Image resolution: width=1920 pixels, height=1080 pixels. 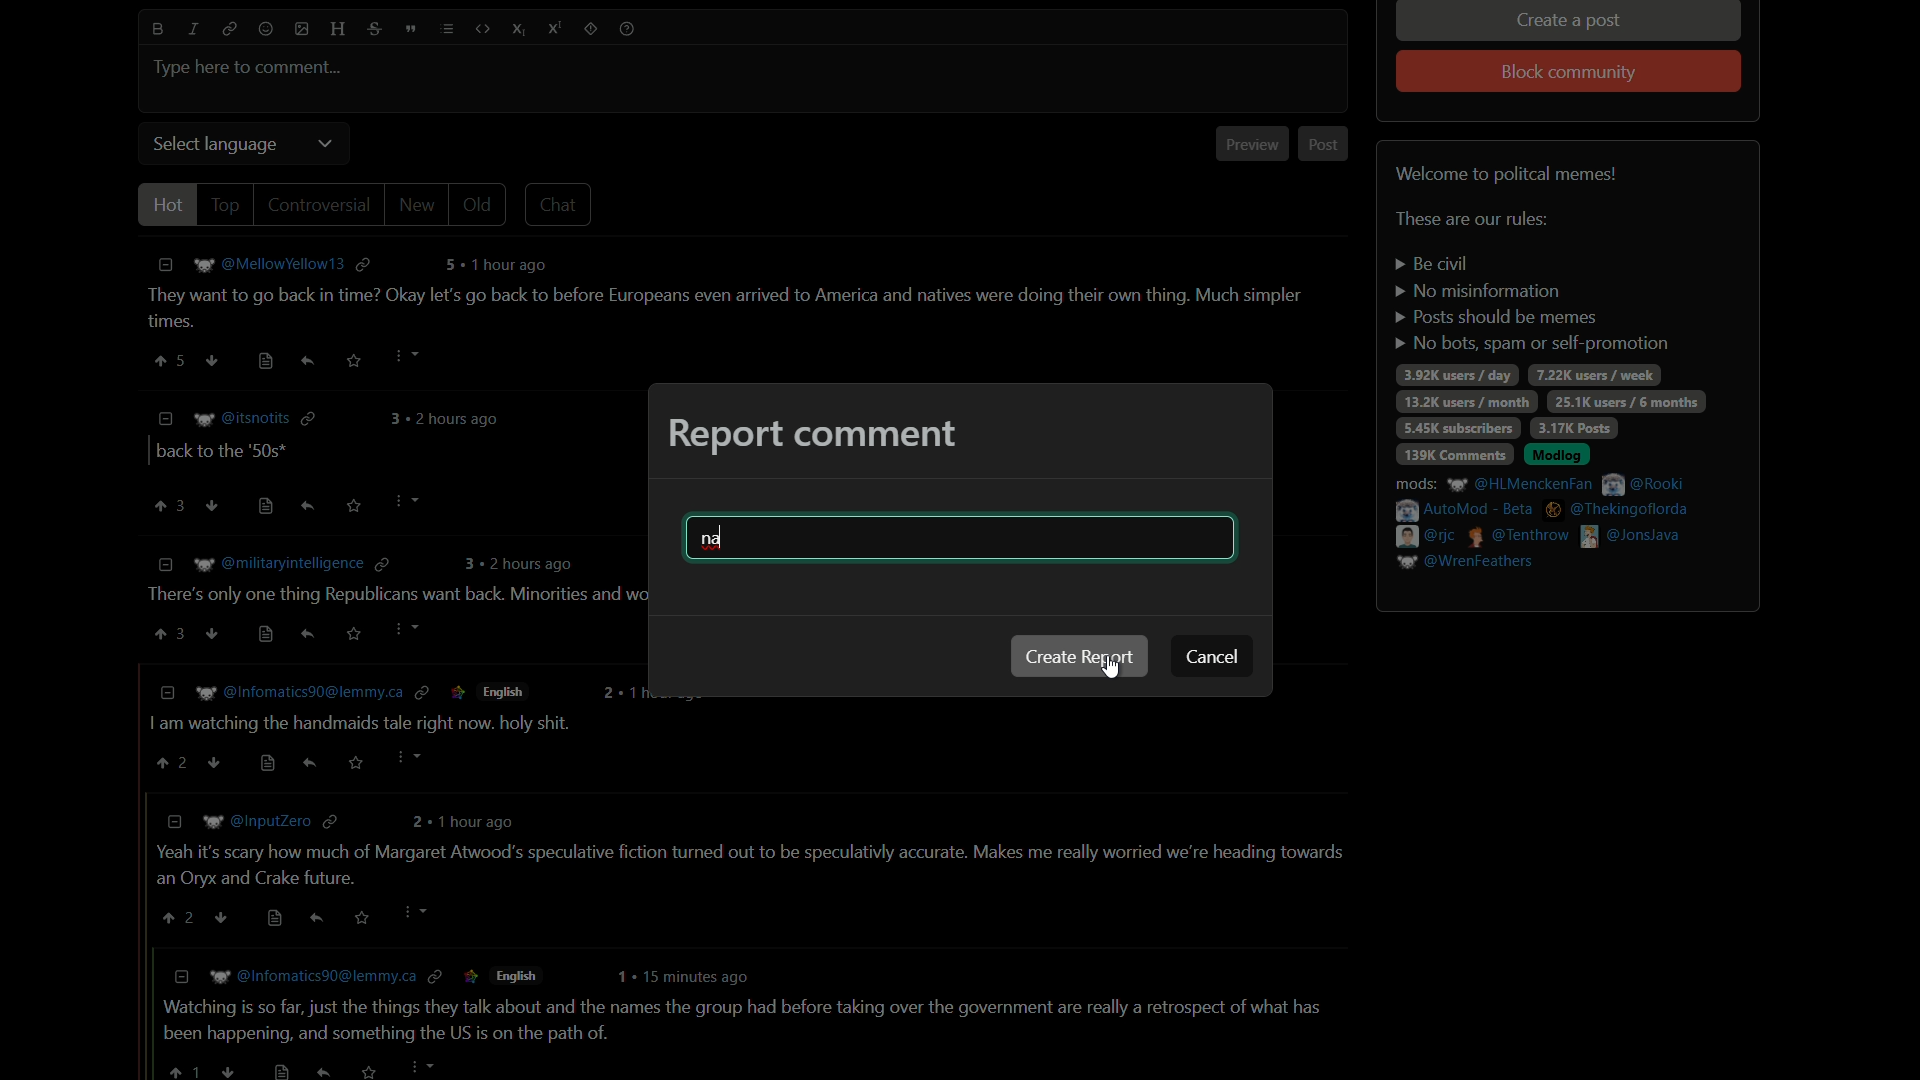 I want to click on controversial, so click(x=317, y=205).